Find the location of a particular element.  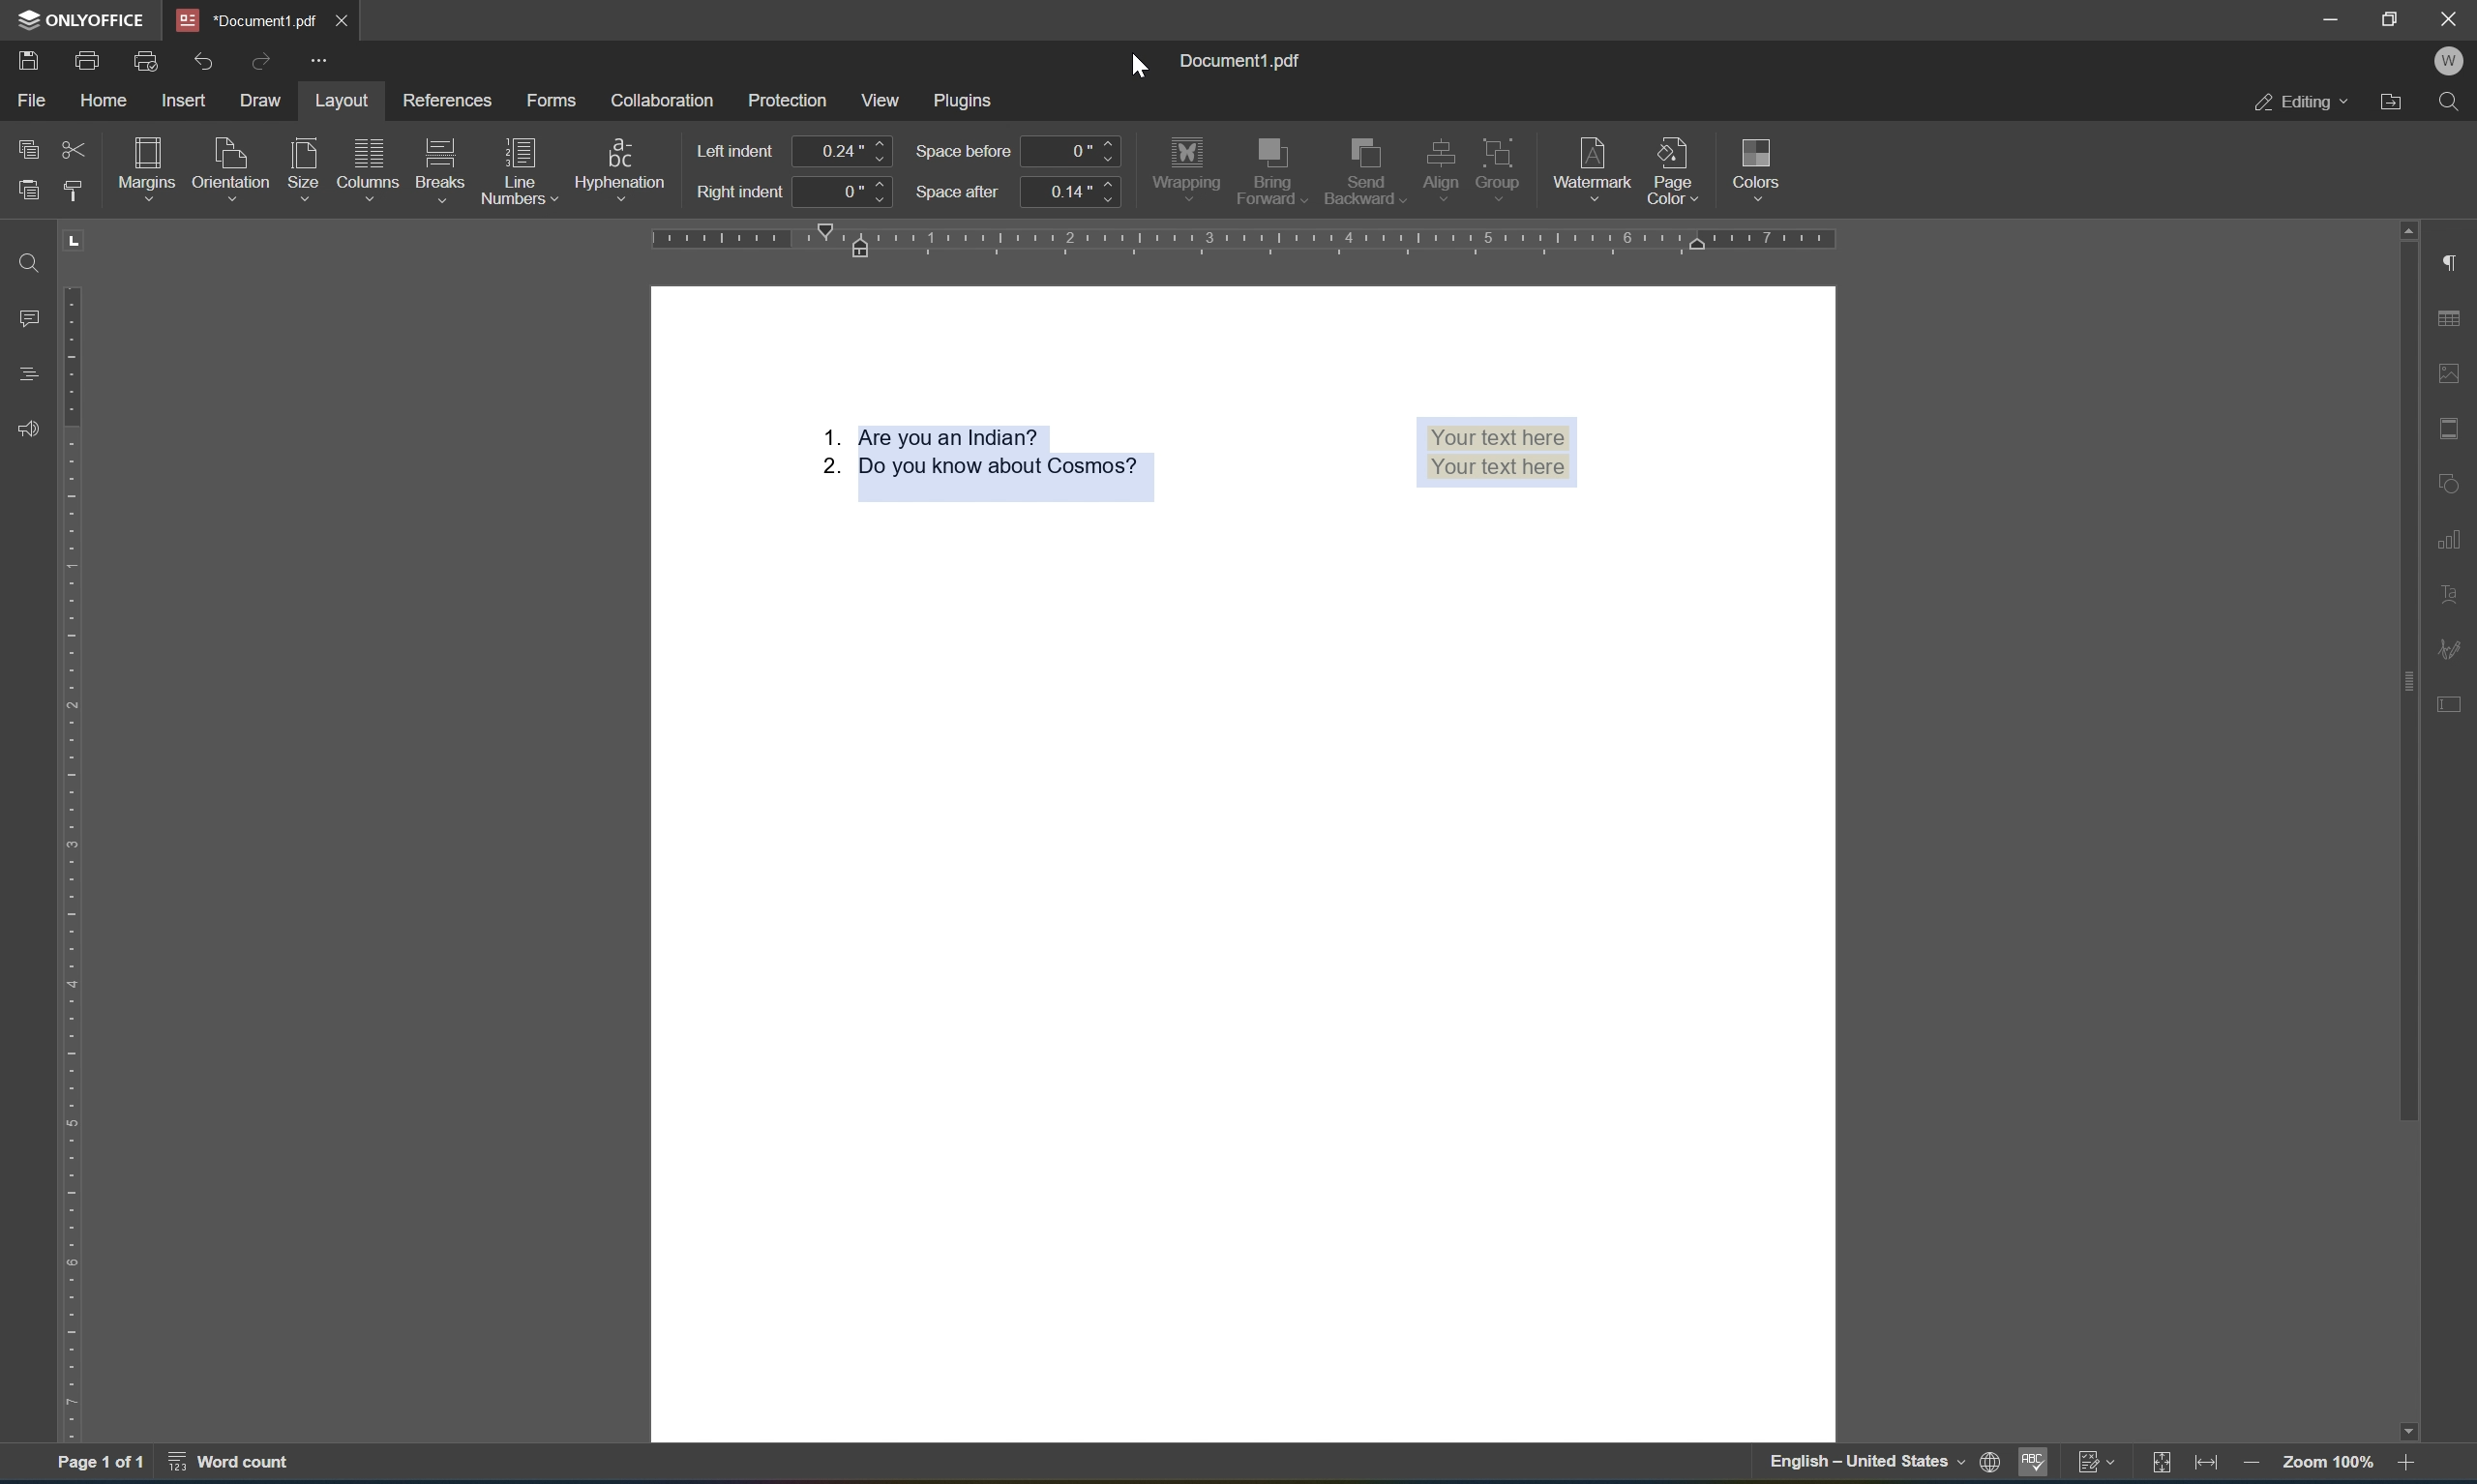

track changes is located at coordinates (2098, 1467).